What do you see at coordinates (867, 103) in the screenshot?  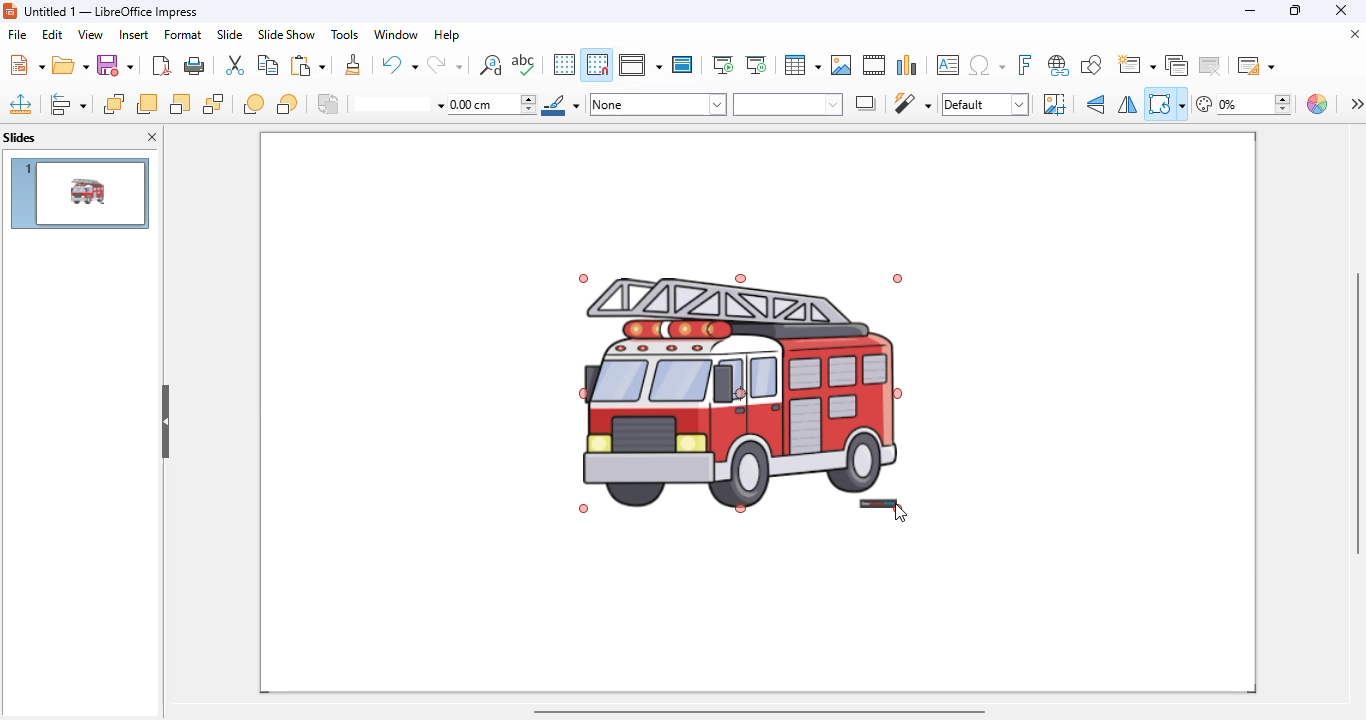 I see `shadow` at bounding box center [867, 103].